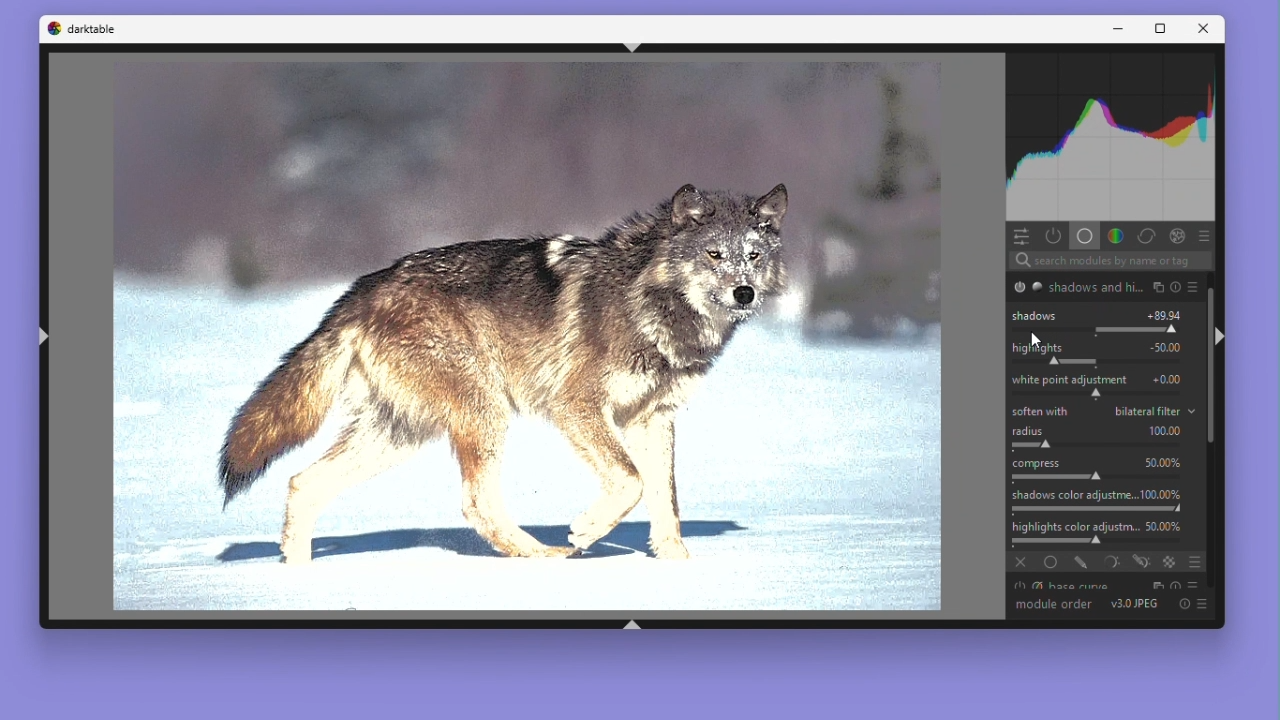 The image size is (1280, 720). Describe the element at coordinates (1097, 508) in the screenshot. I see `adjust saturation of shadows` at that location.